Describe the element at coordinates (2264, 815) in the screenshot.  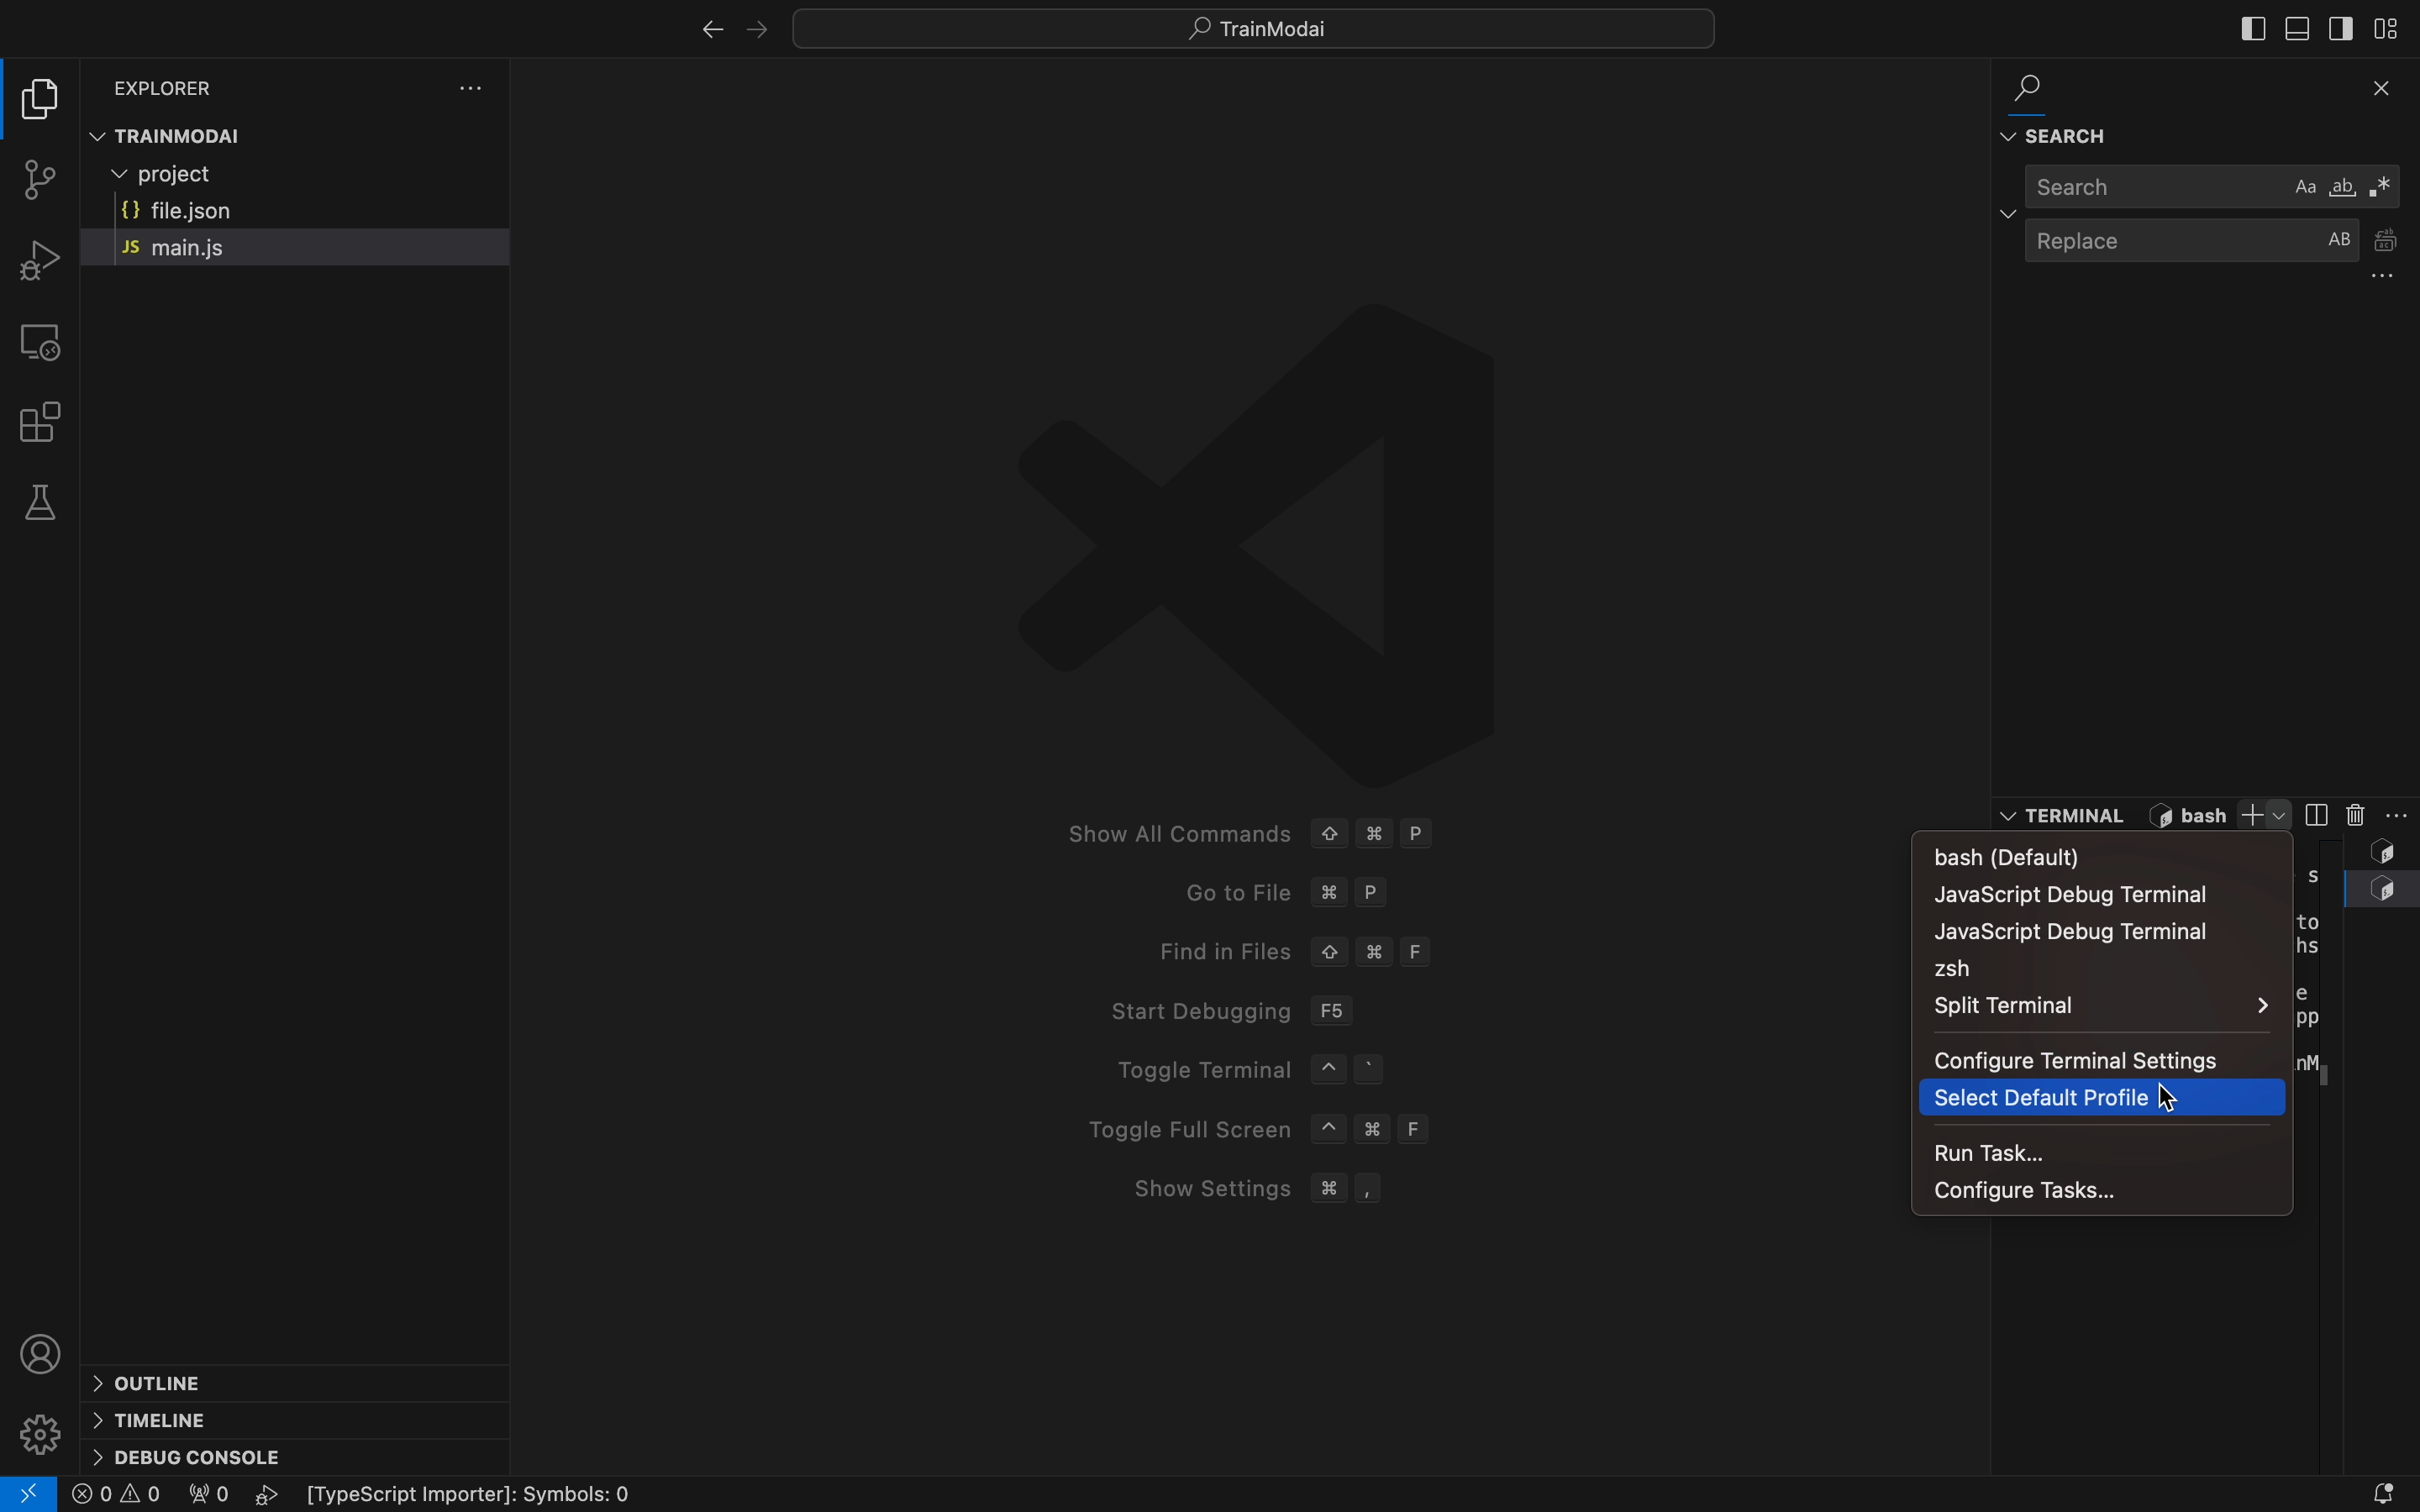
I see `add terminal` at that location.